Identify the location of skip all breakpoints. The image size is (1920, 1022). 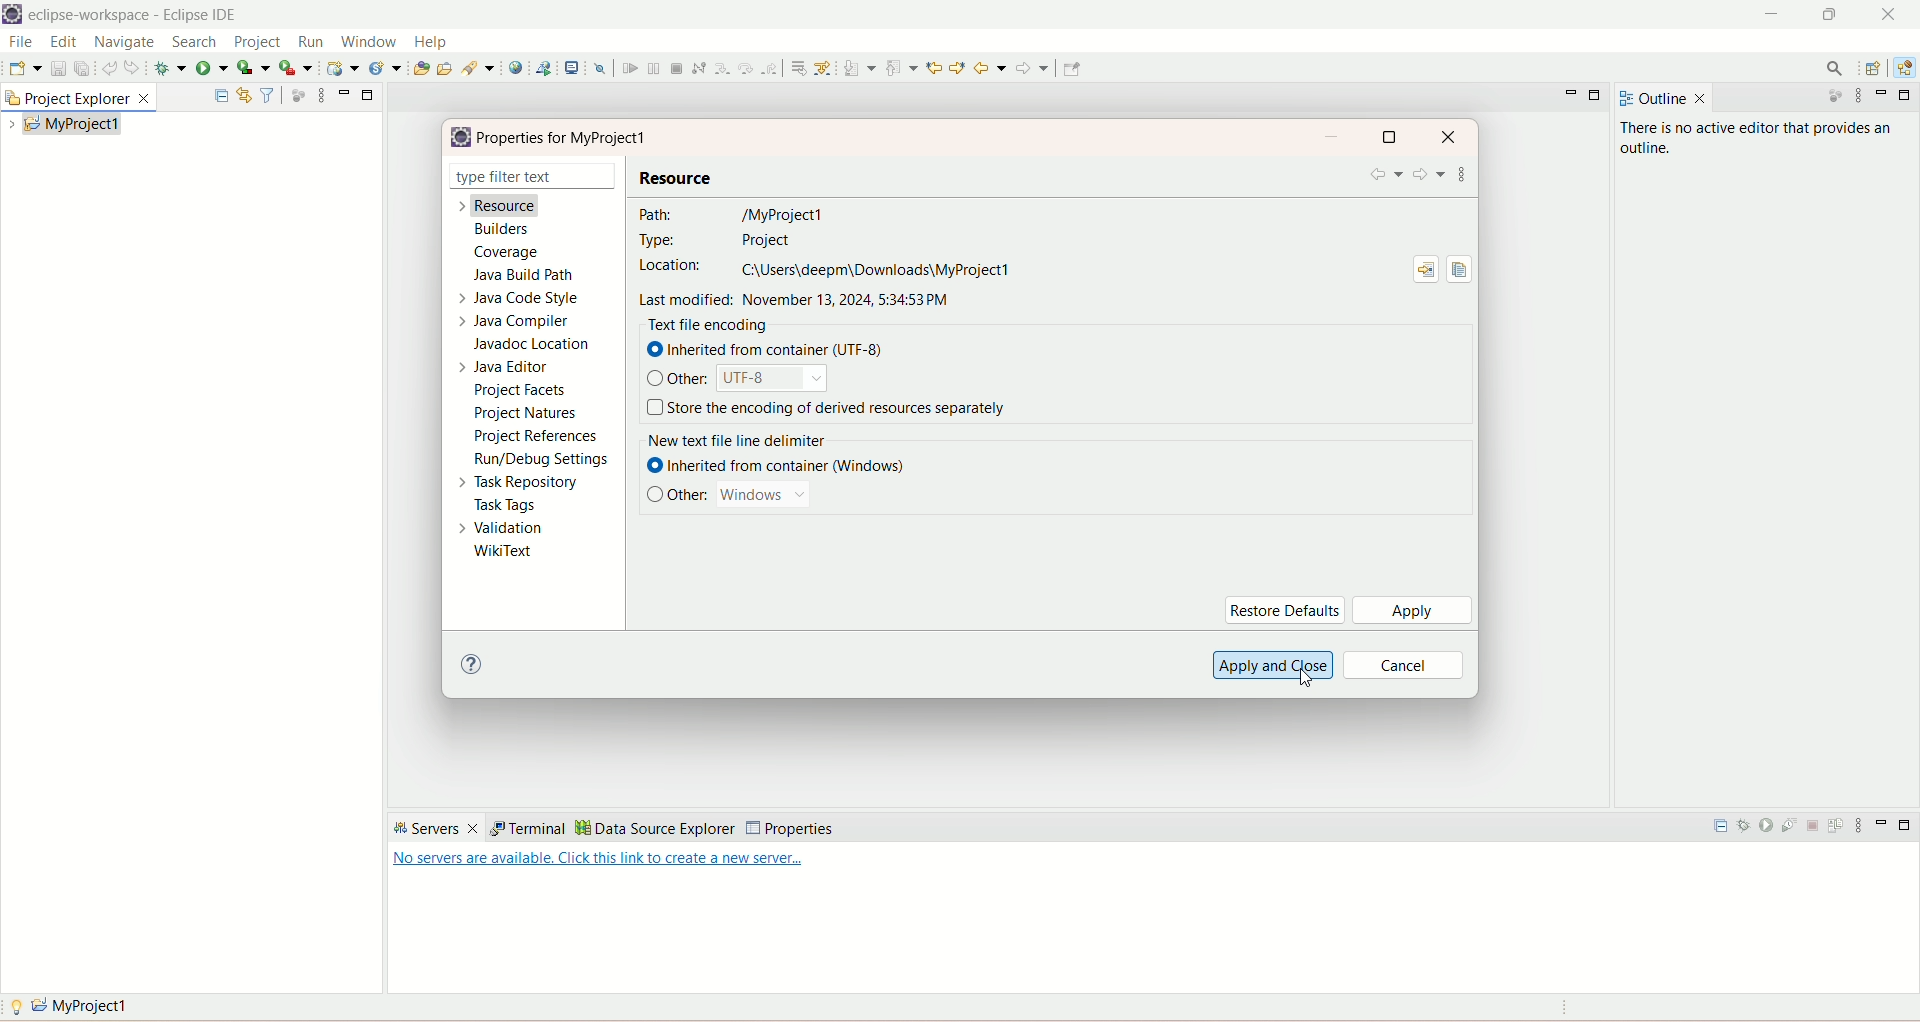
(599, 68).